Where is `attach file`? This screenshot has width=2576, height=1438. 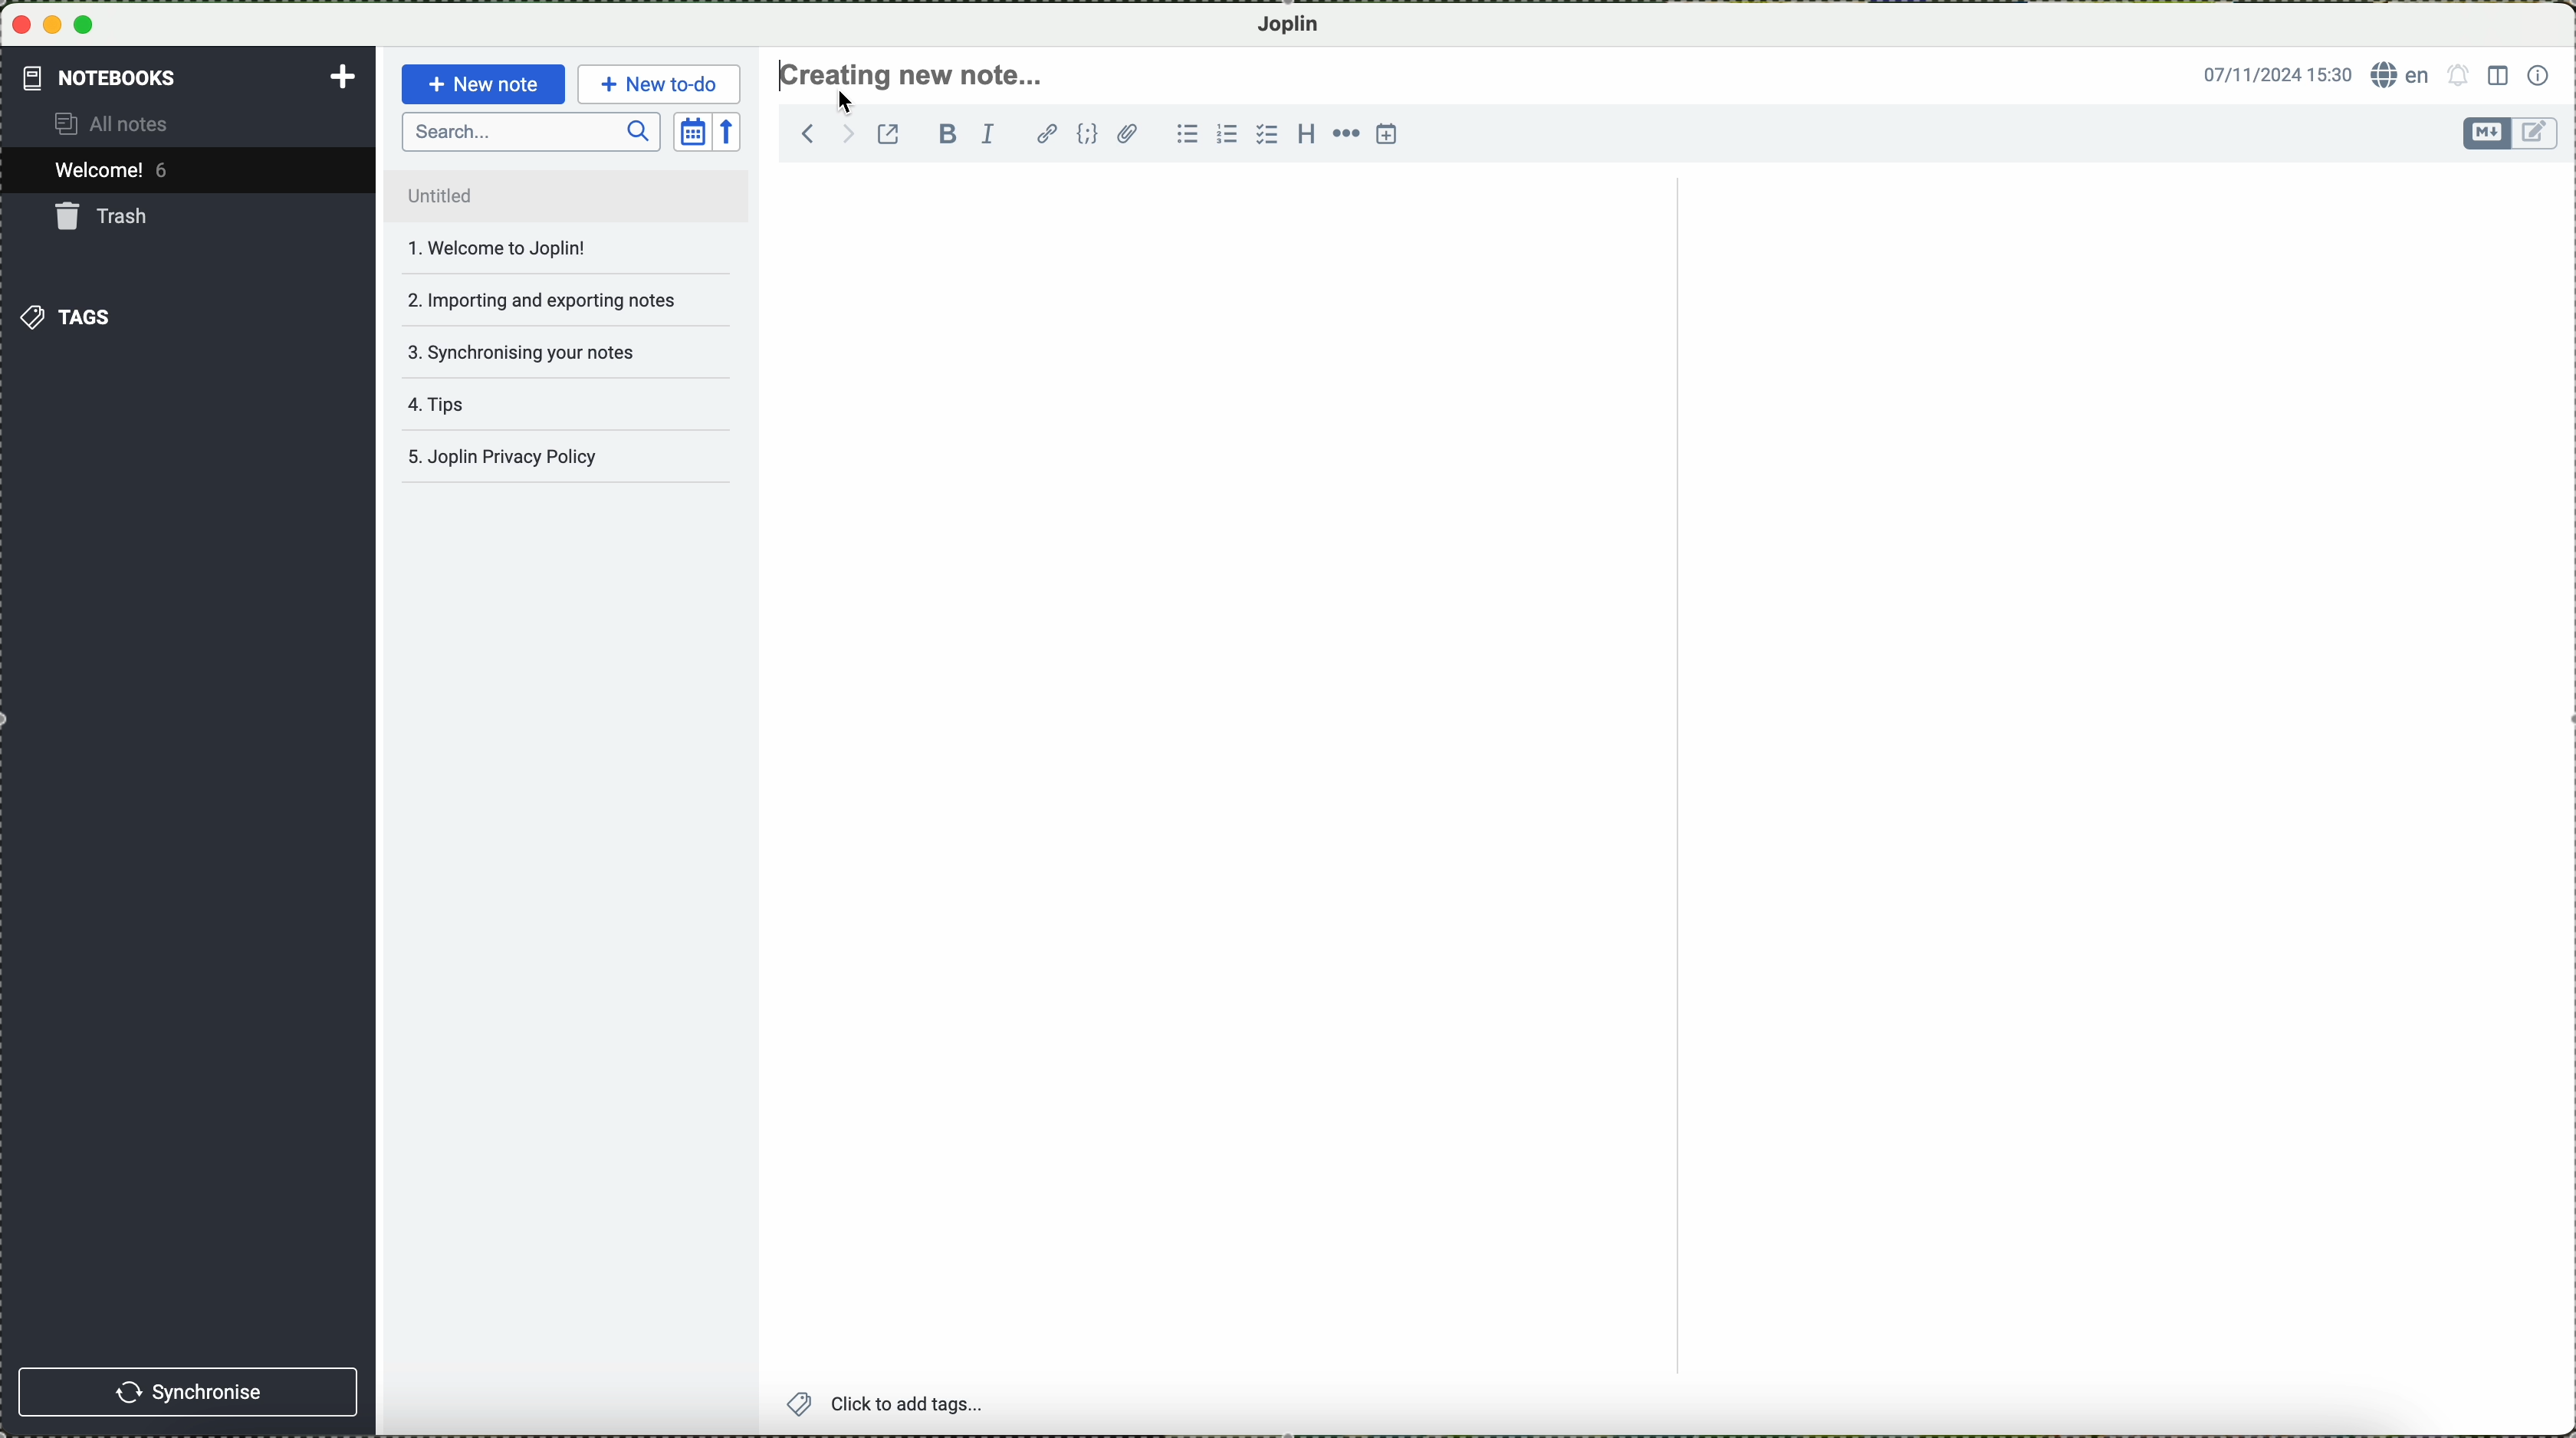 attach file is located at coordinates (1128, 133).